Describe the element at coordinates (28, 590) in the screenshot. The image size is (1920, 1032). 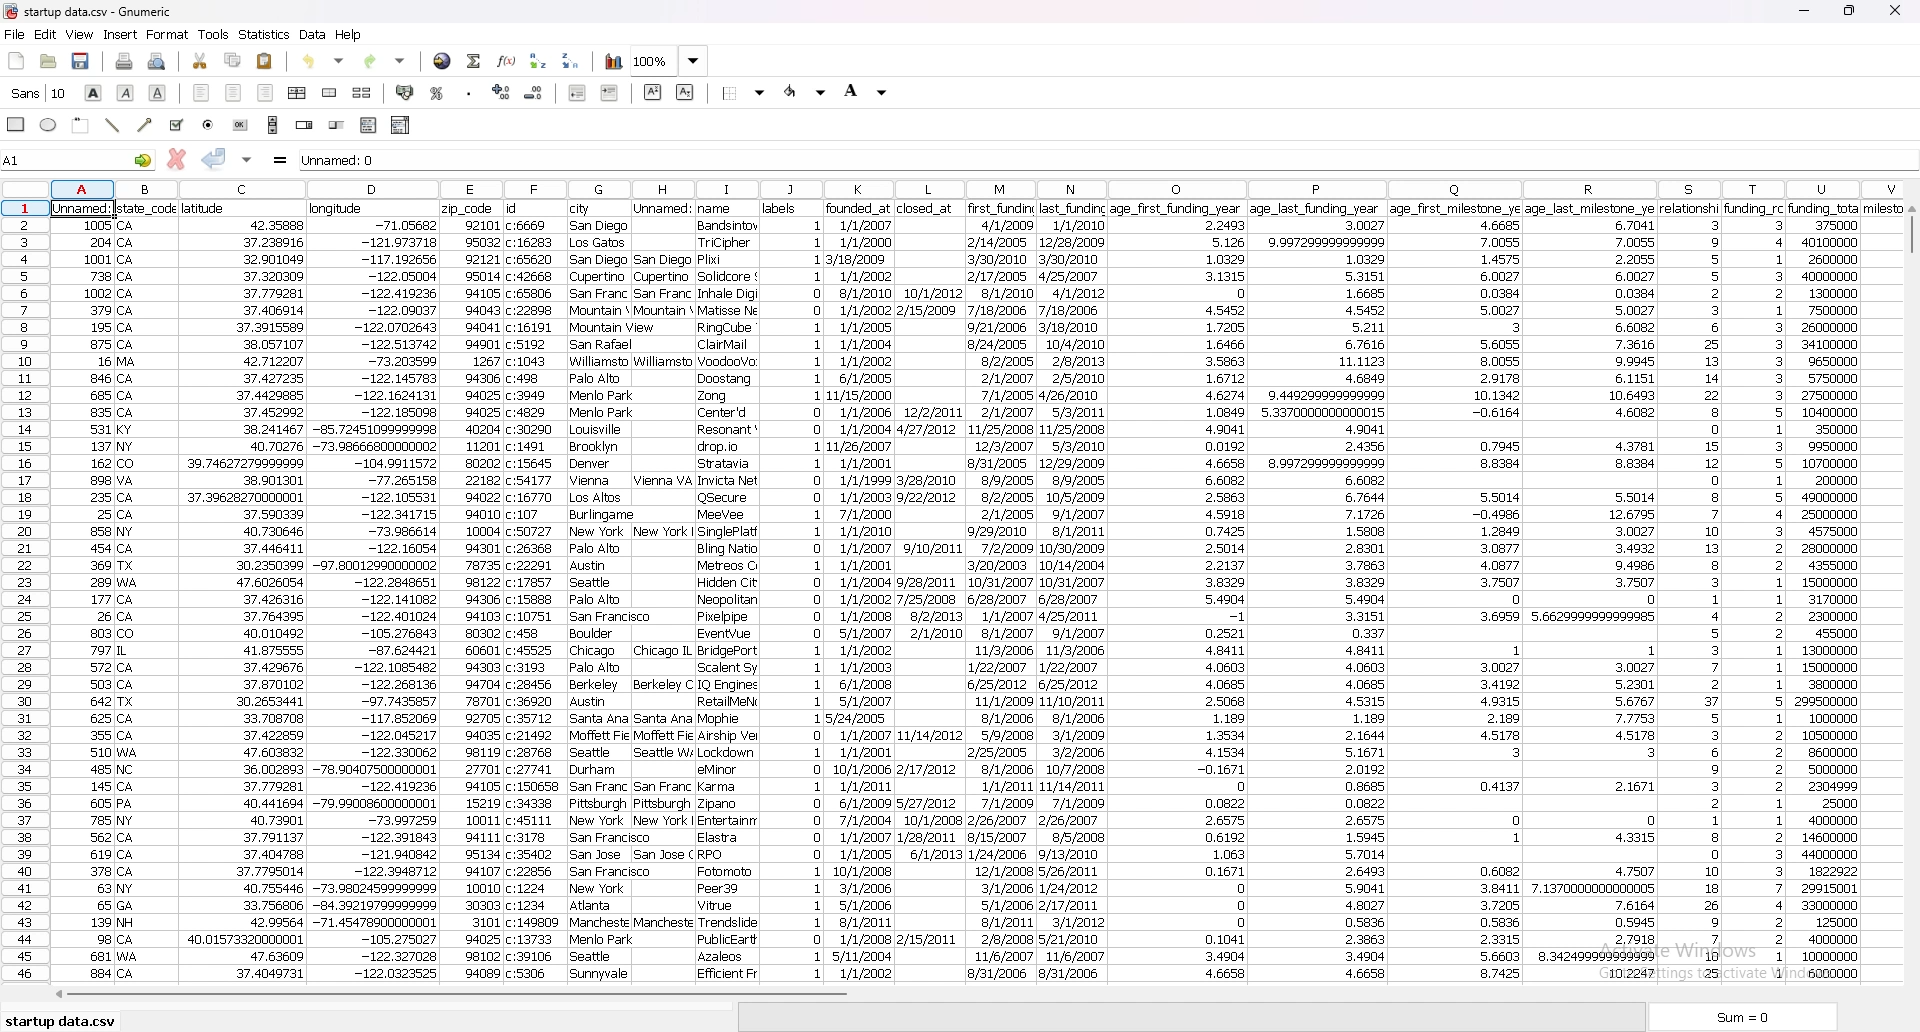
I see `rows` at that location.